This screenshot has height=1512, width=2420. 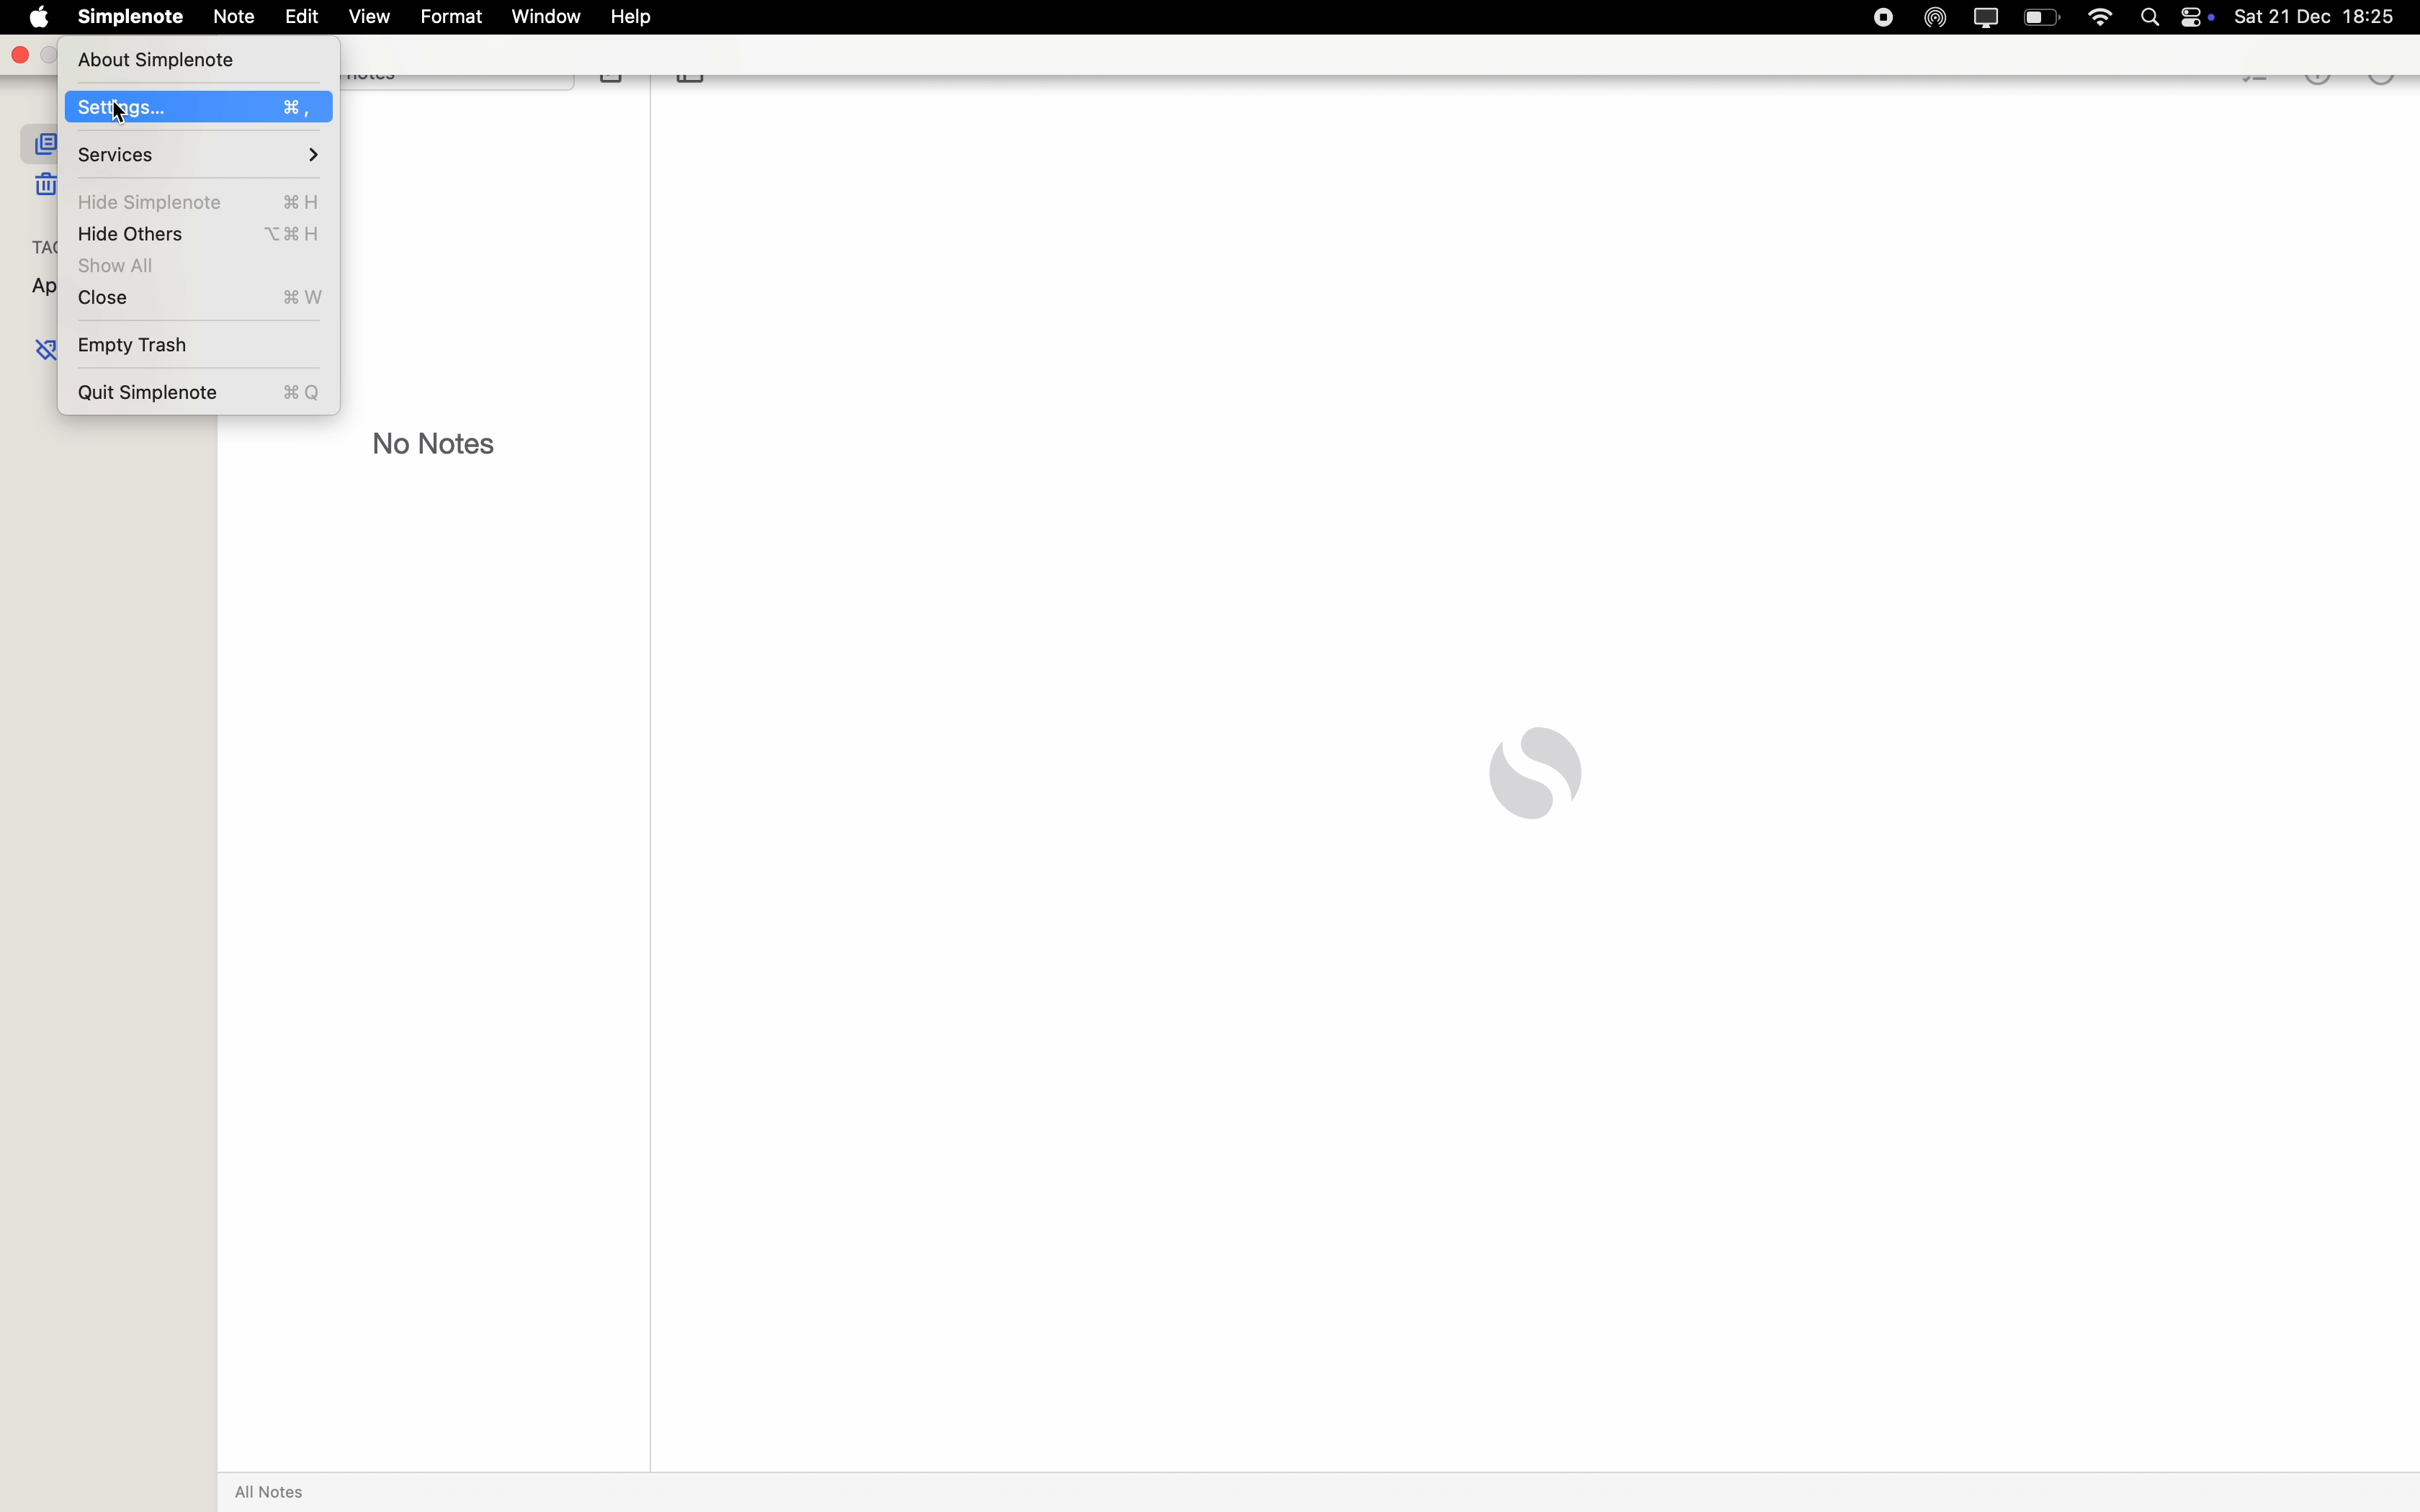 I want to click on all notes, so click(x=274, y=1494).